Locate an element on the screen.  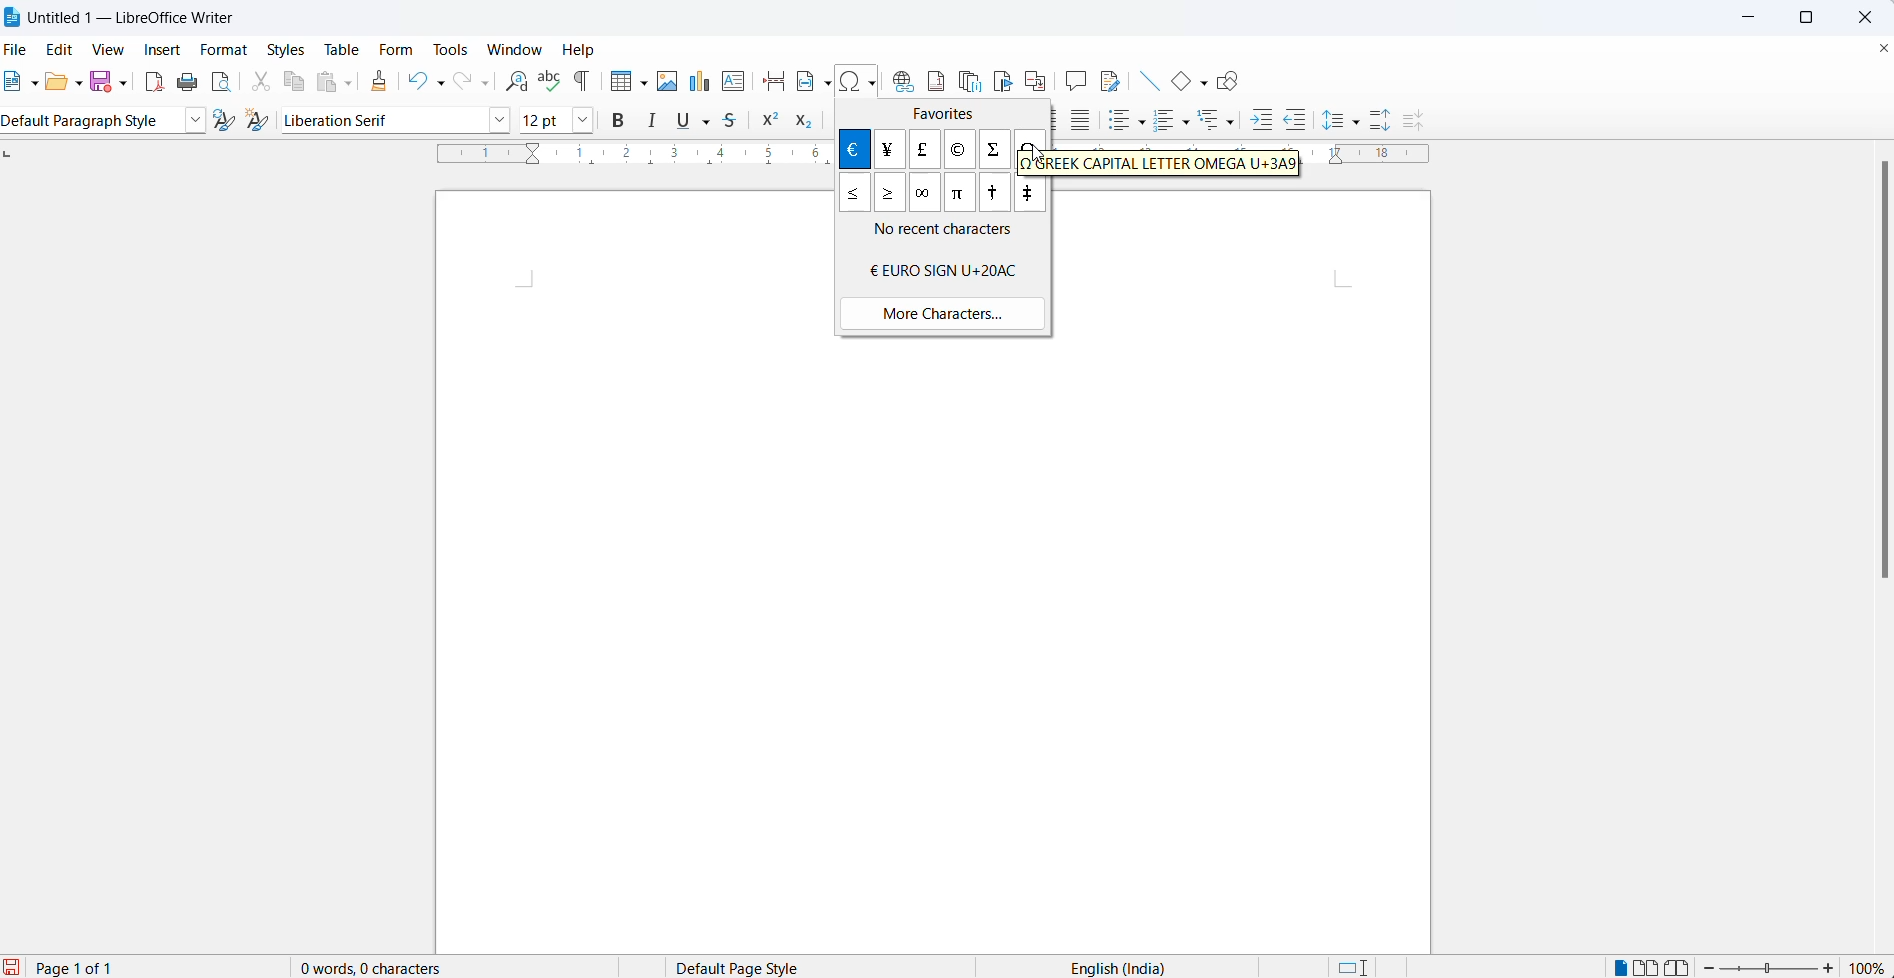
set line spacing is located at coordinates (1331, 122).